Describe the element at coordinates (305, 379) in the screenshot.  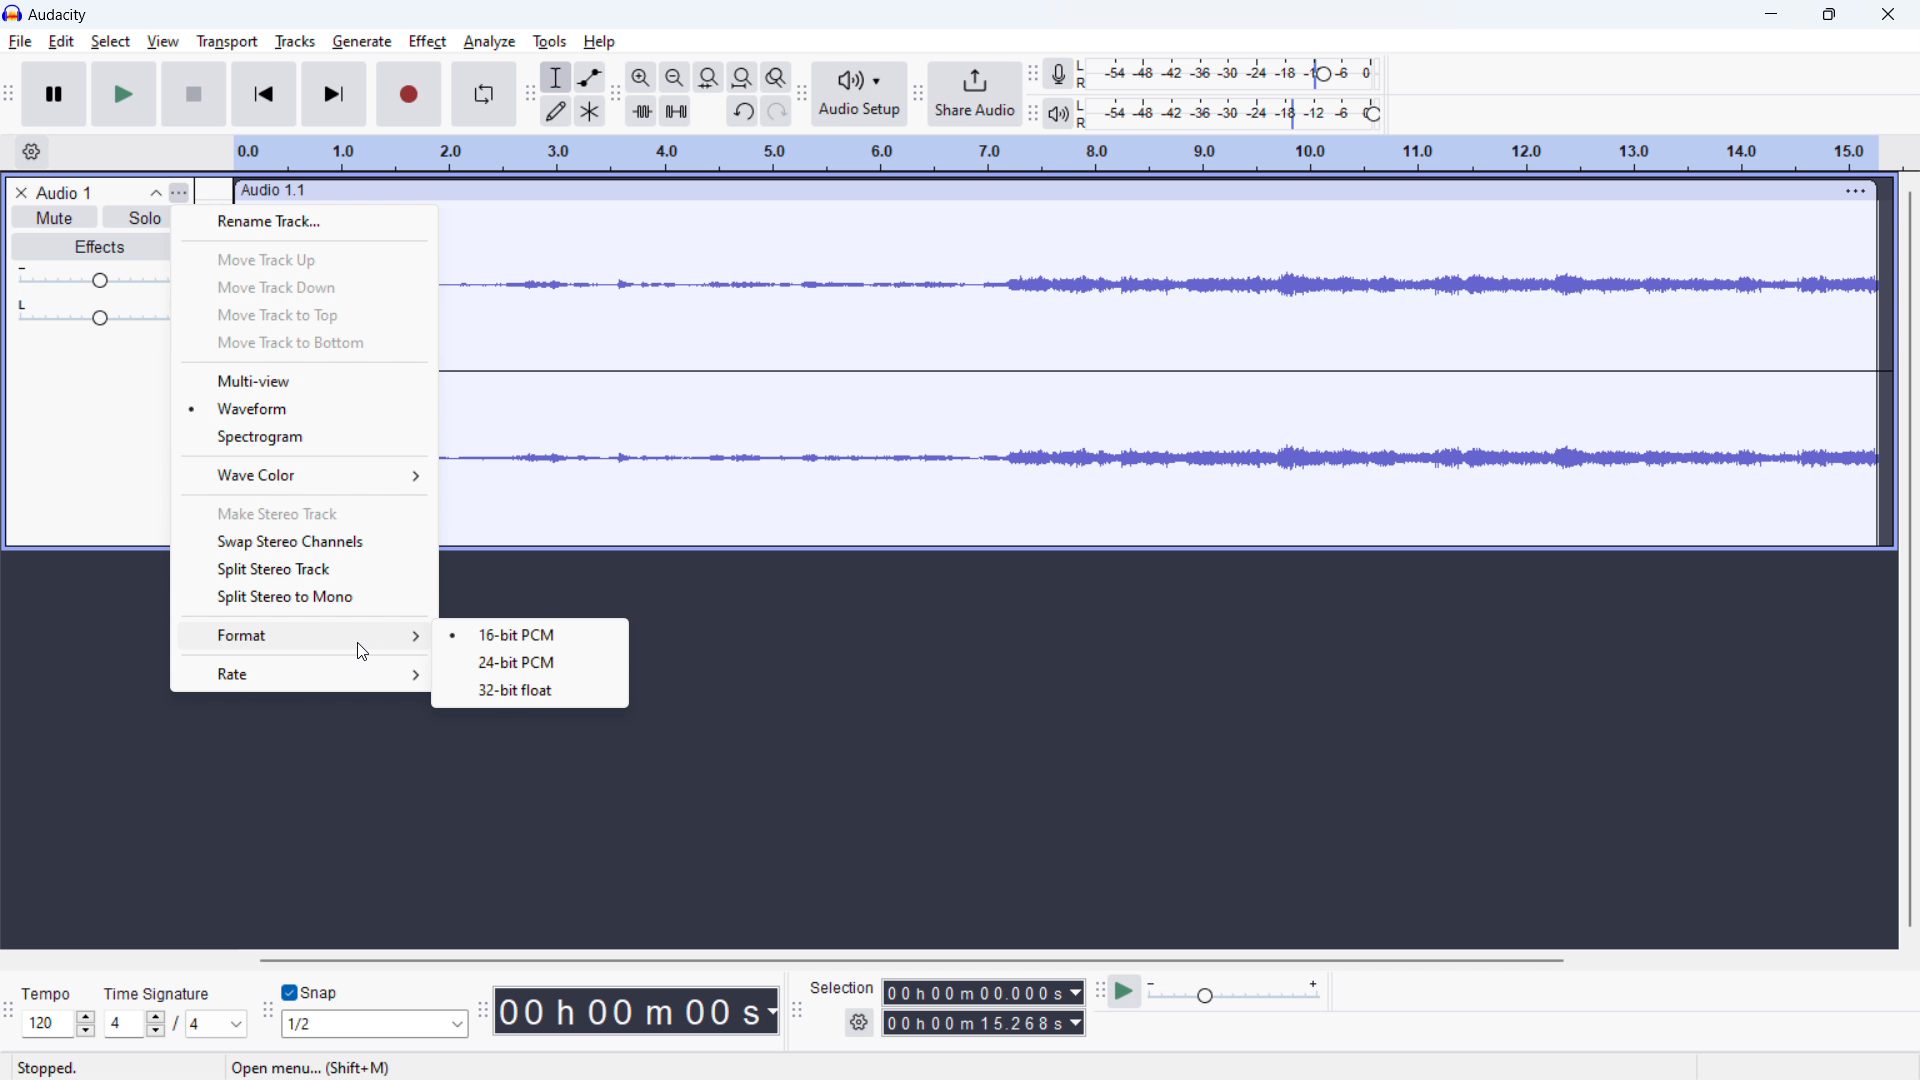
I see `multio-view` at that location.